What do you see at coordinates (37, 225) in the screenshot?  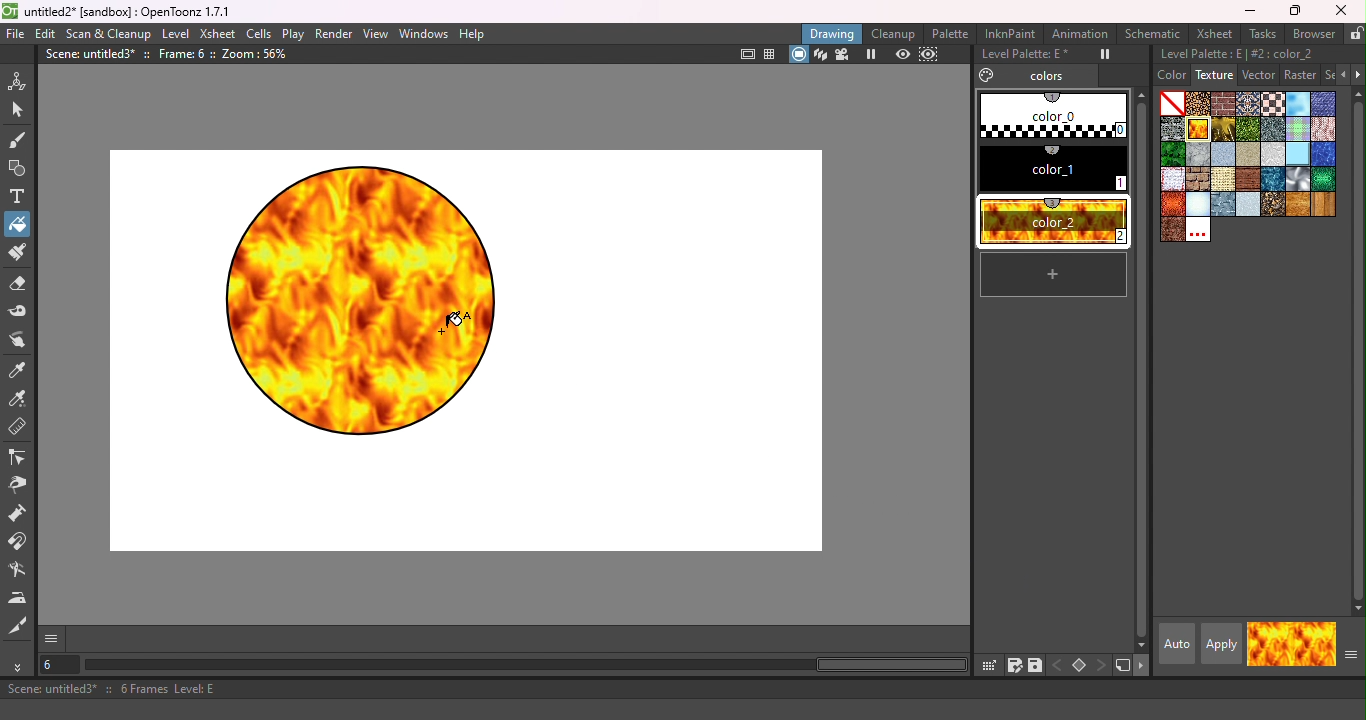 I see `Cursor` at bounding box center [37, 225].